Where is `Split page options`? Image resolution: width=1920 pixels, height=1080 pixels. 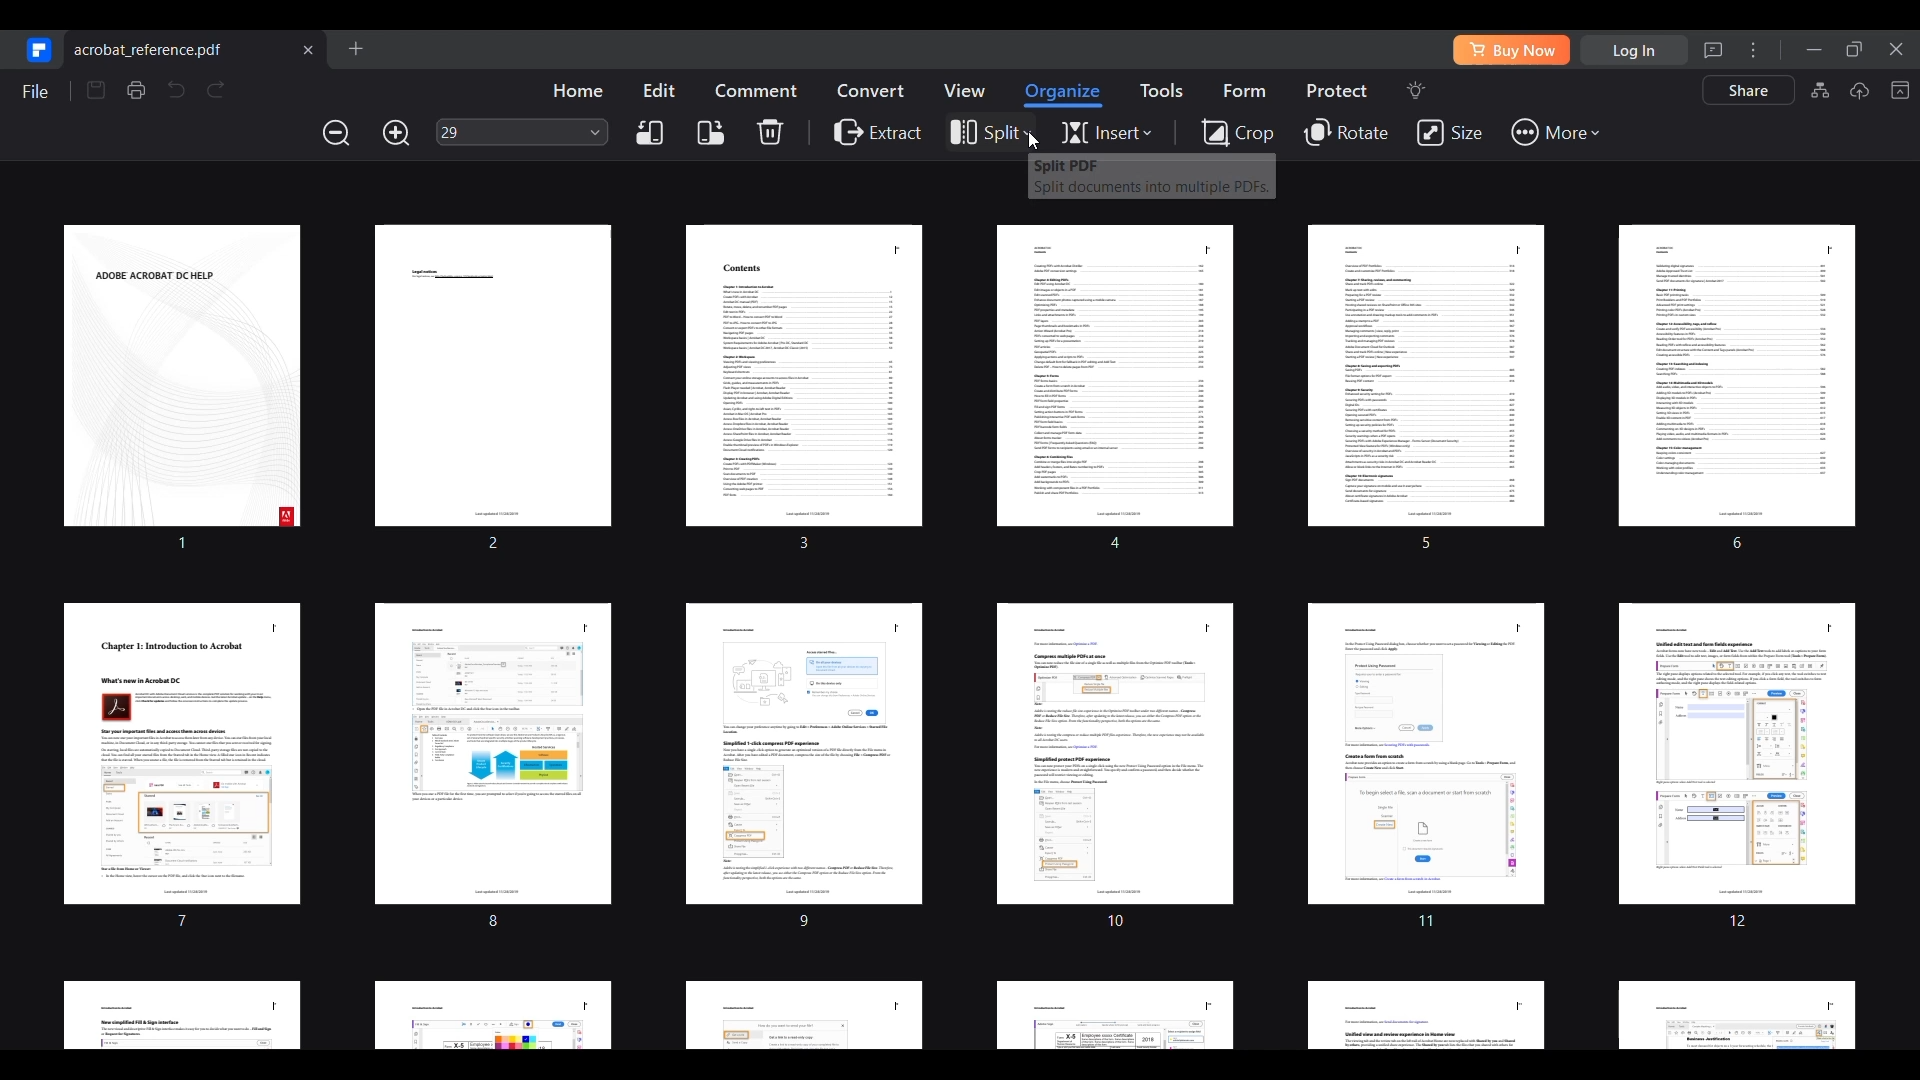 Split page options is located at coordinates (989, 133).